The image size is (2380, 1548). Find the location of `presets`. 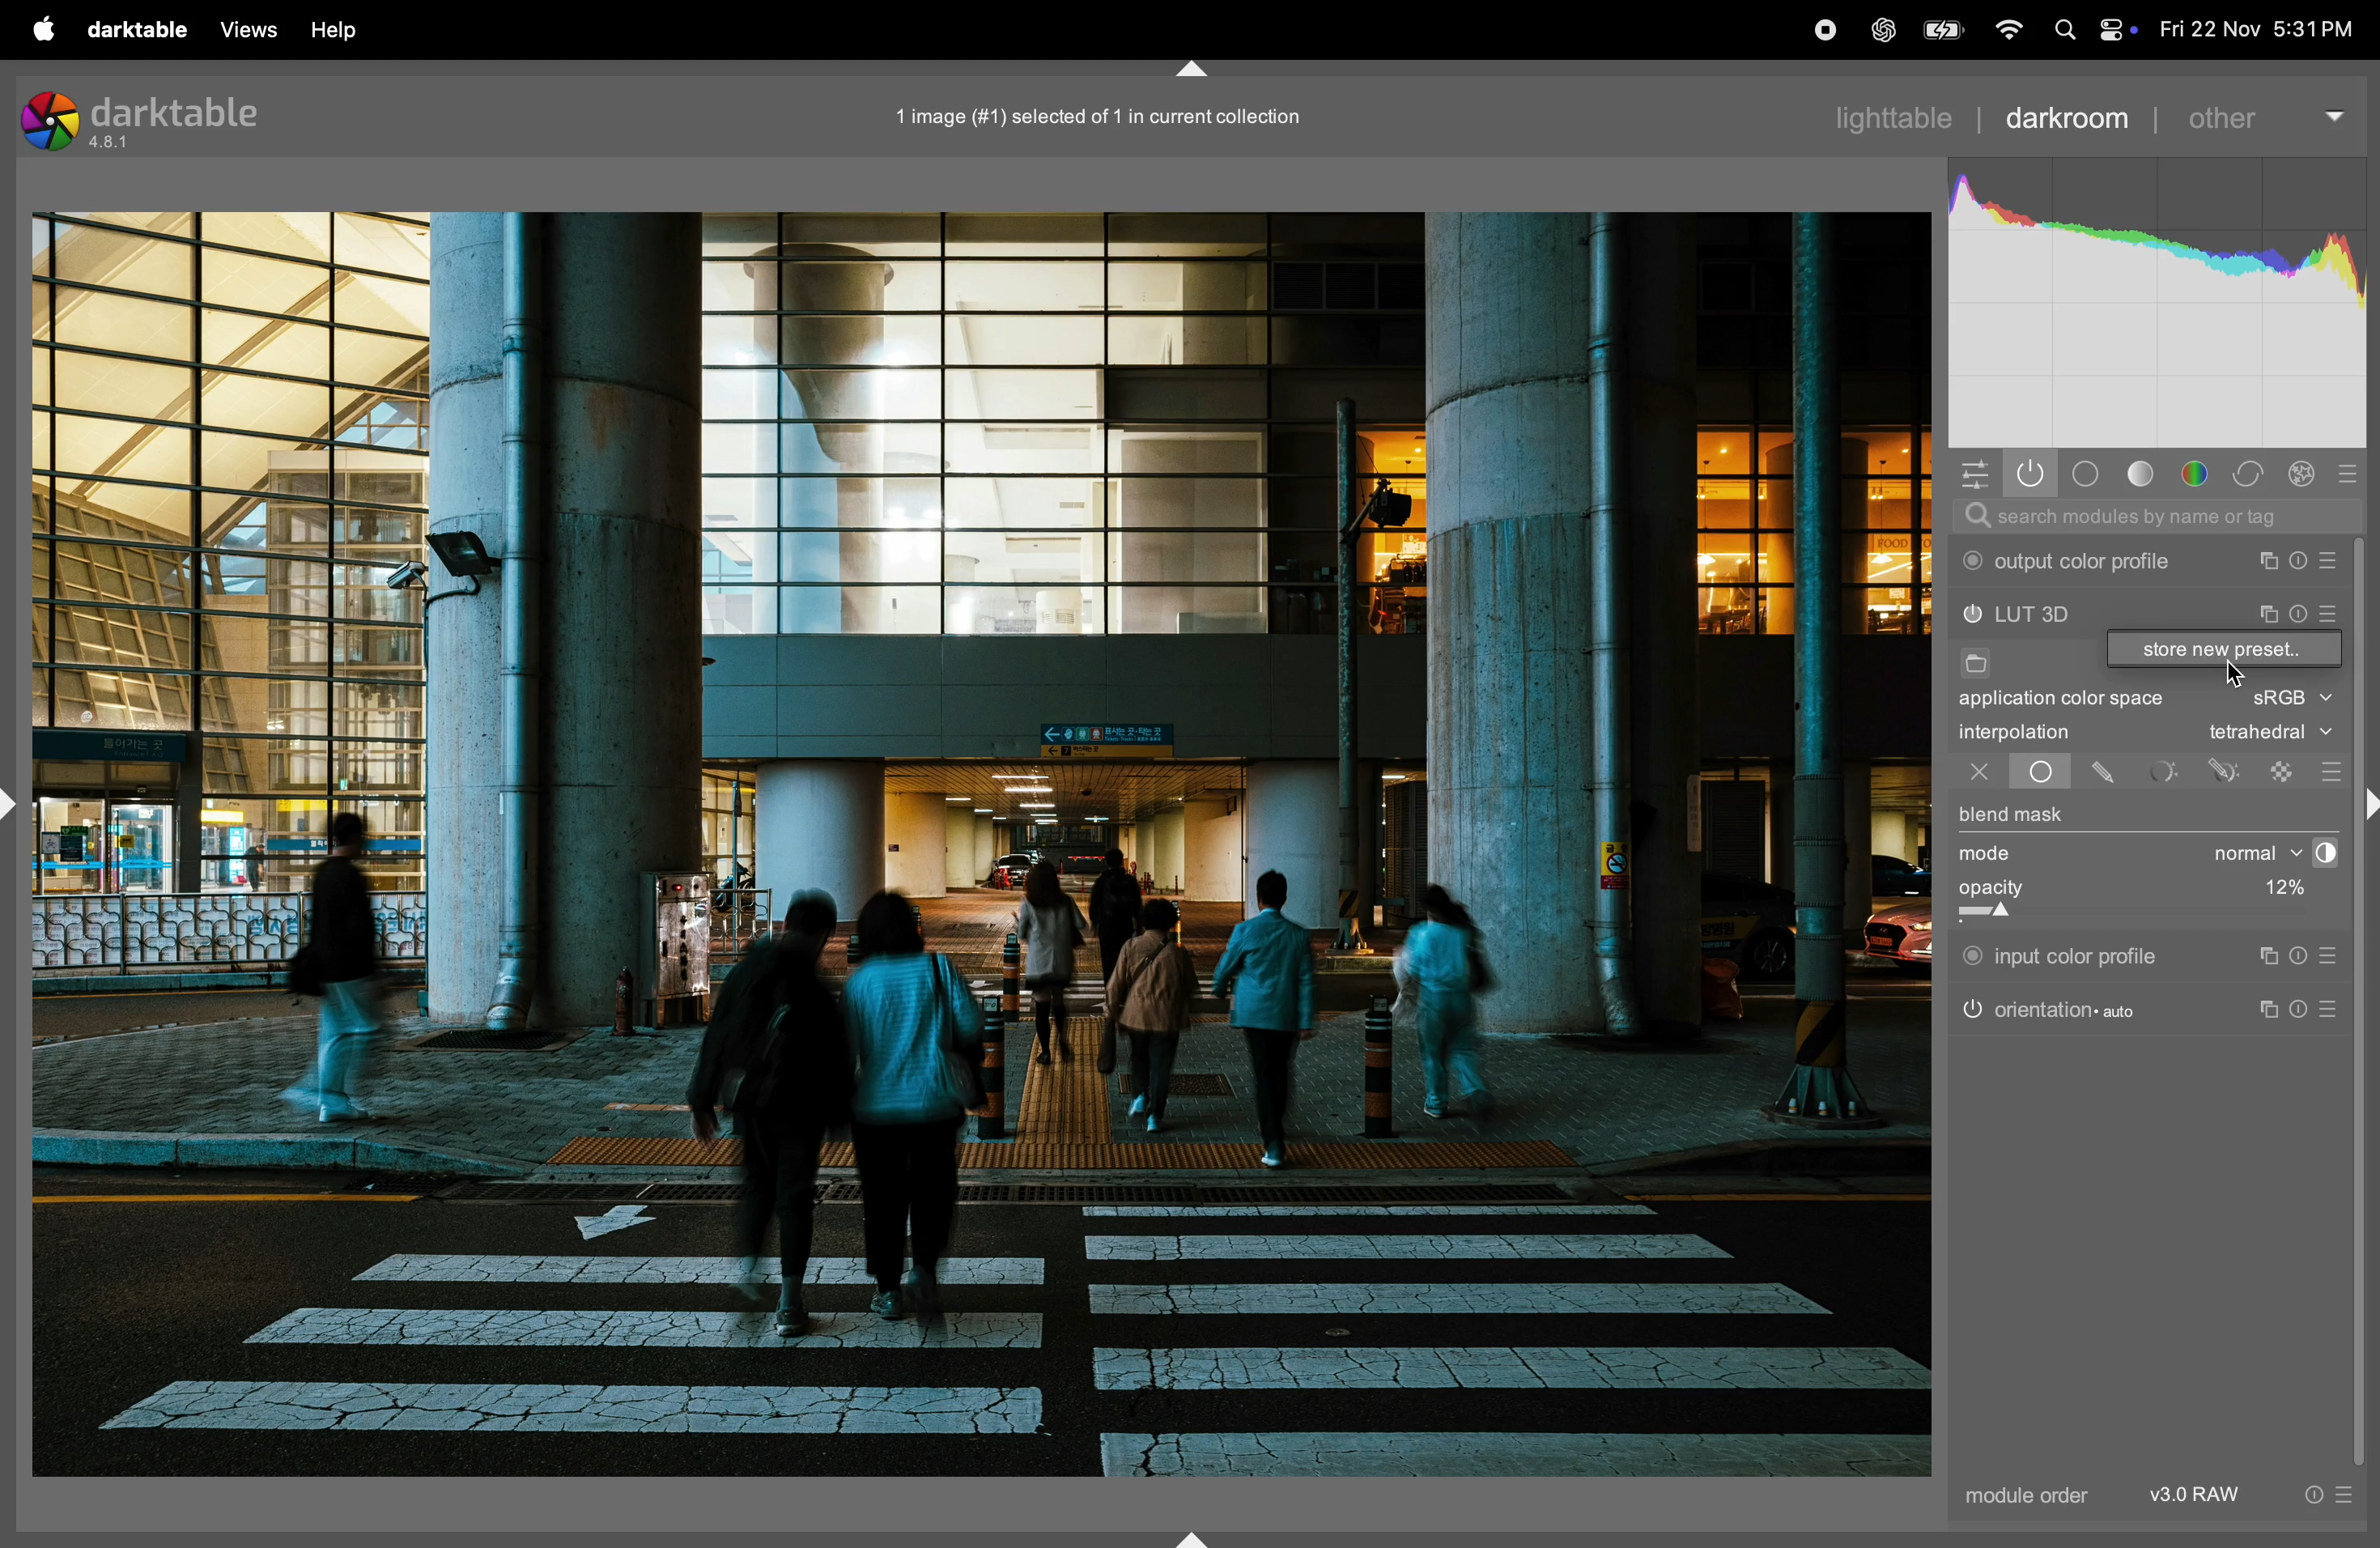

presets is located at coordinates (2329, 771).